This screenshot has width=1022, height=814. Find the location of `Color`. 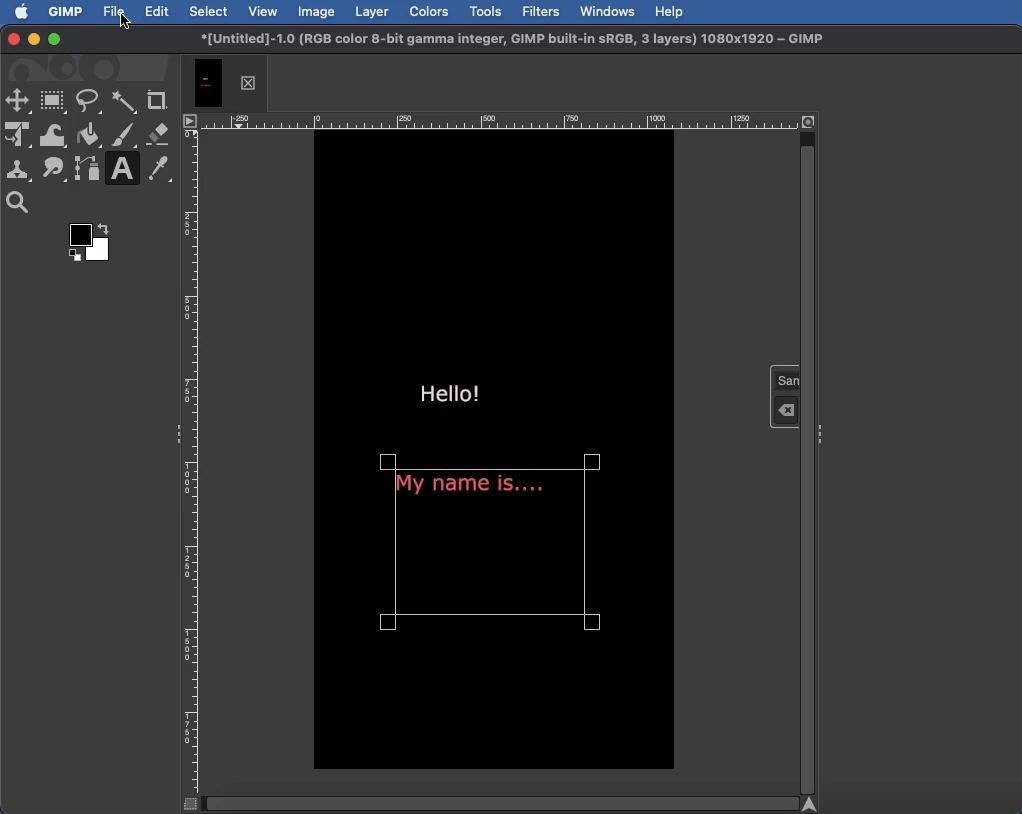

Color is located at coordinates (88, 242).